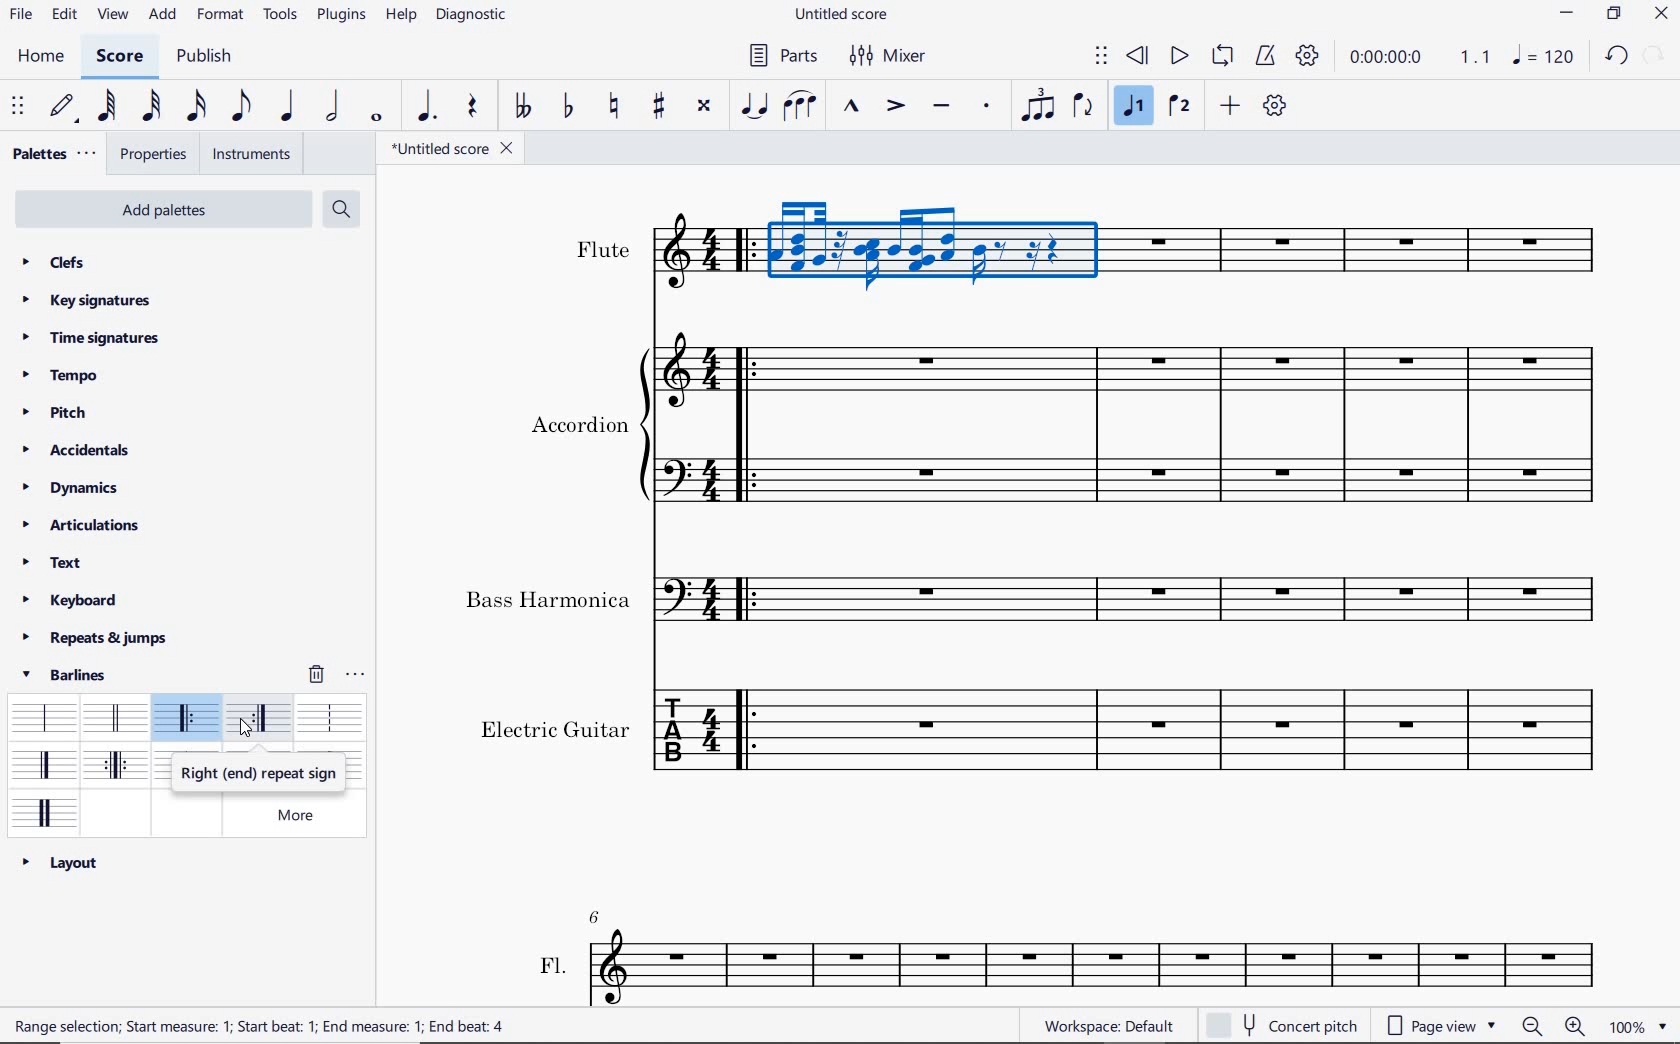 Image resolution: width=1680 pixels, height=1044 pixels. What do you see at coordinates (264, 1028) in the screenshot?
I see `text` at bounding box center [264, 1028].